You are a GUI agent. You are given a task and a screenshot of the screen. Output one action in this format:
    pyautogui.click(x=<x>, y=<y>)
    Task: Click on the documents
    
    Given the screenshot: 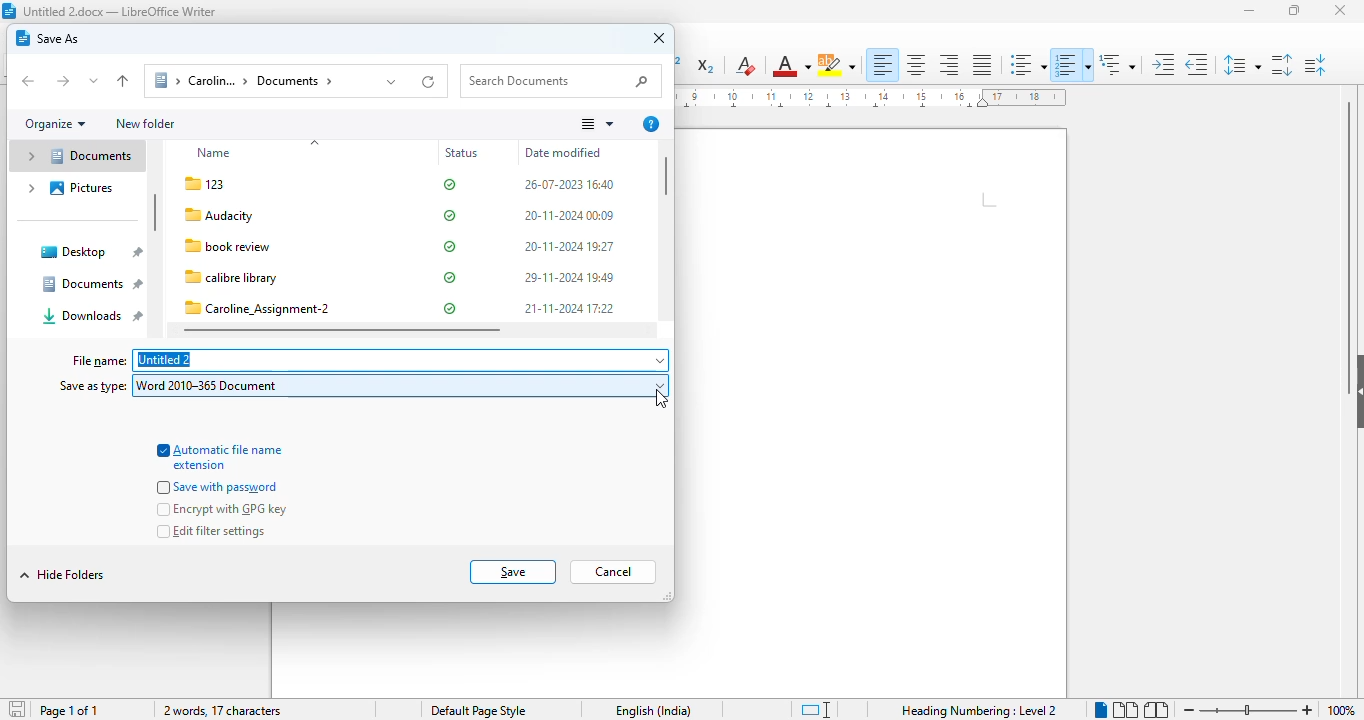 What is the action you would take?
    pyautogui.click(x=90, y=283)
    